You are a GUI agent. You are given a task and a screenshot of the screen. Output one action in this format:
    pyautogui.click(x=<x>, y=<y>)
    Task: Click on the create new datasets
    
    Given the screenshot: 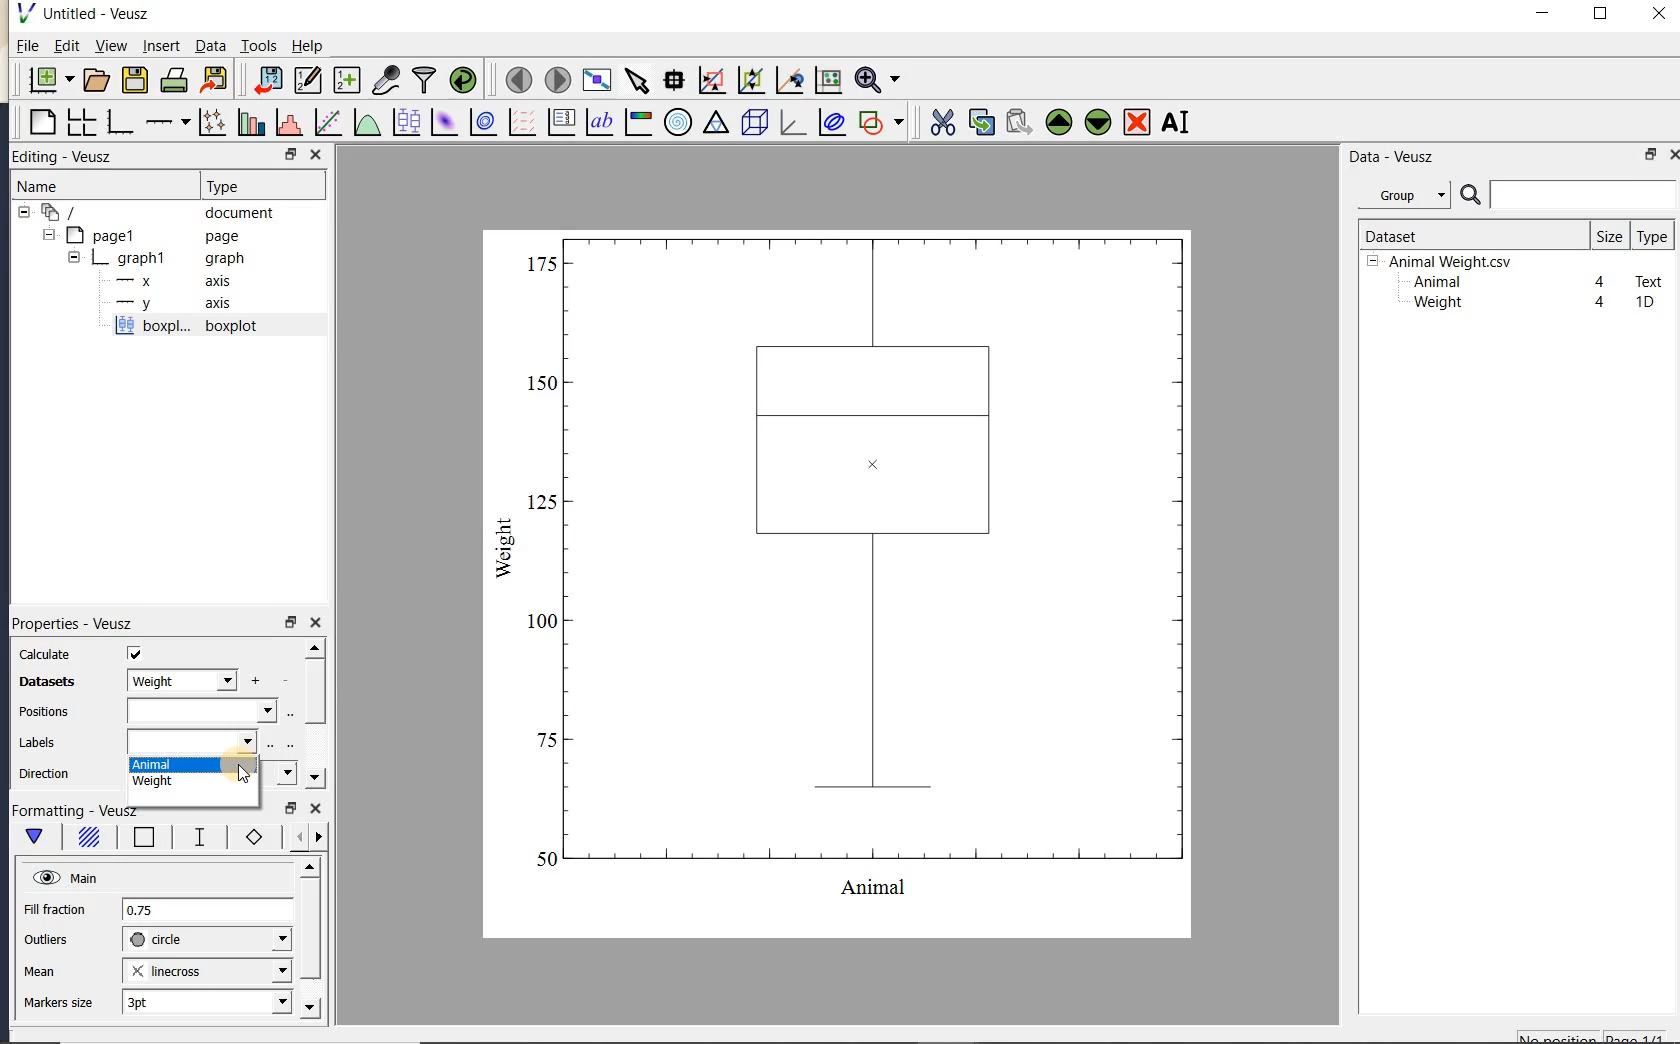 What is the action you would take?
    pyautogui.click(x=347, y=78)
    